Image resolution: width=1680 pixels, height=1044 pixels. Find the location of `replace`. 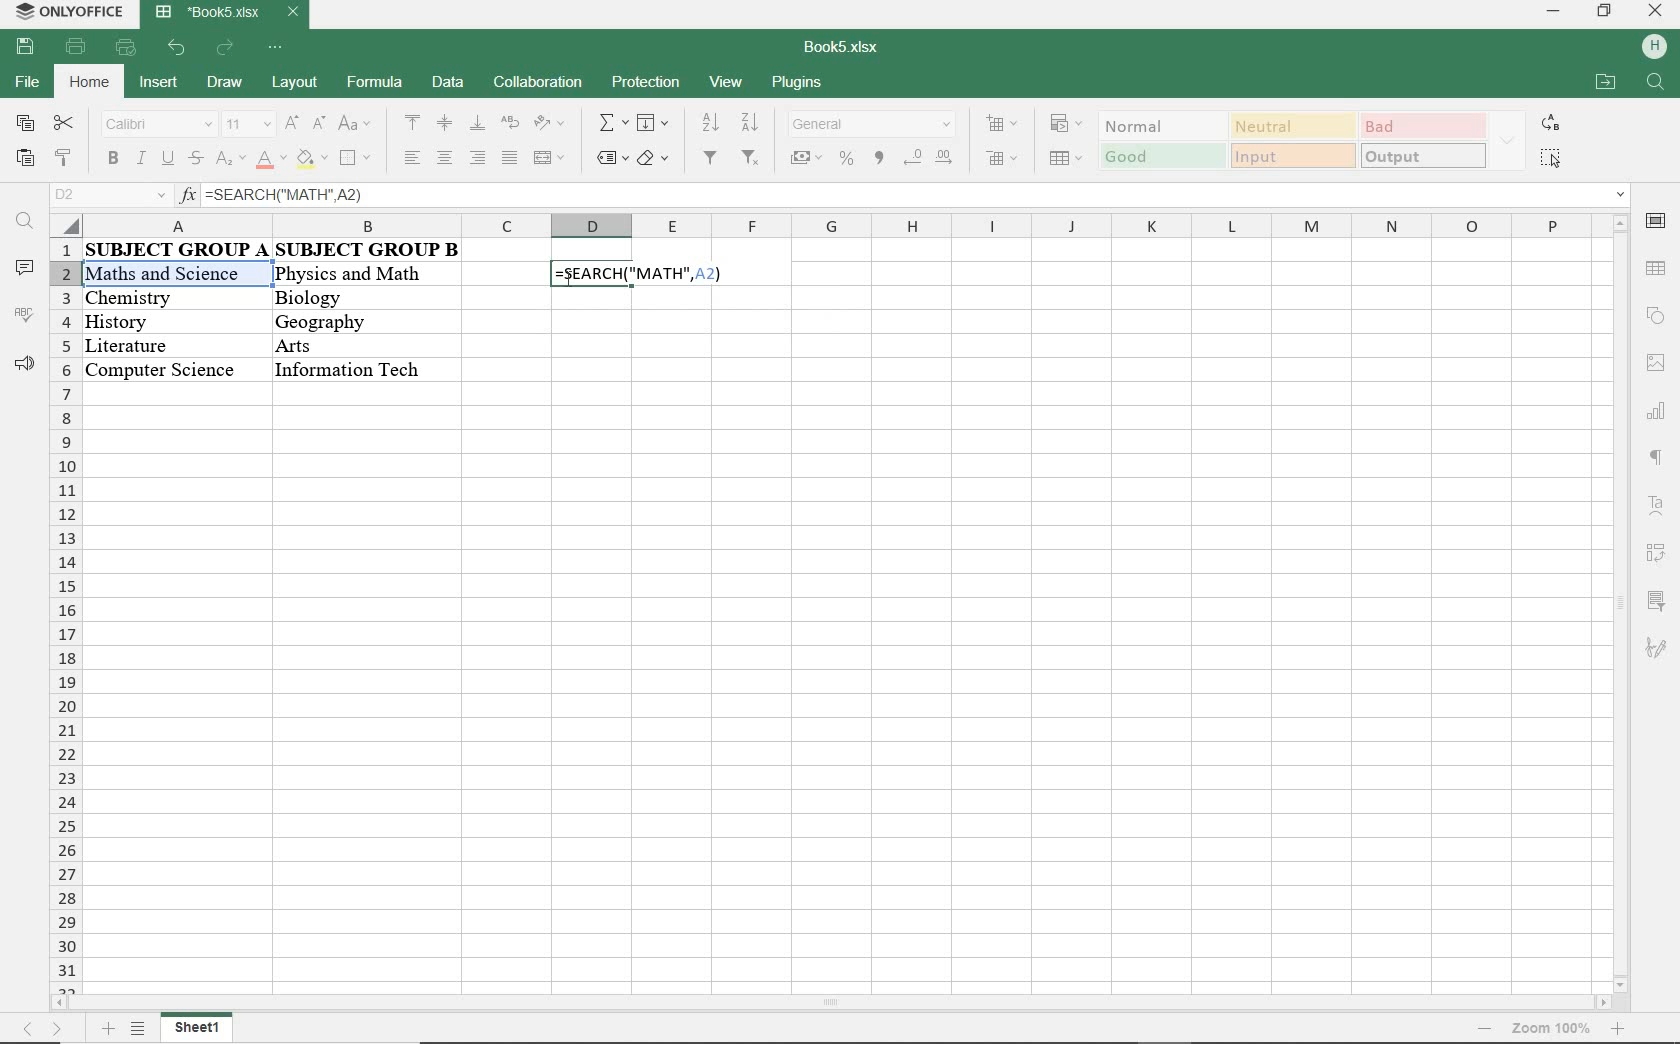

replace is located at coordinates (1551, 122).